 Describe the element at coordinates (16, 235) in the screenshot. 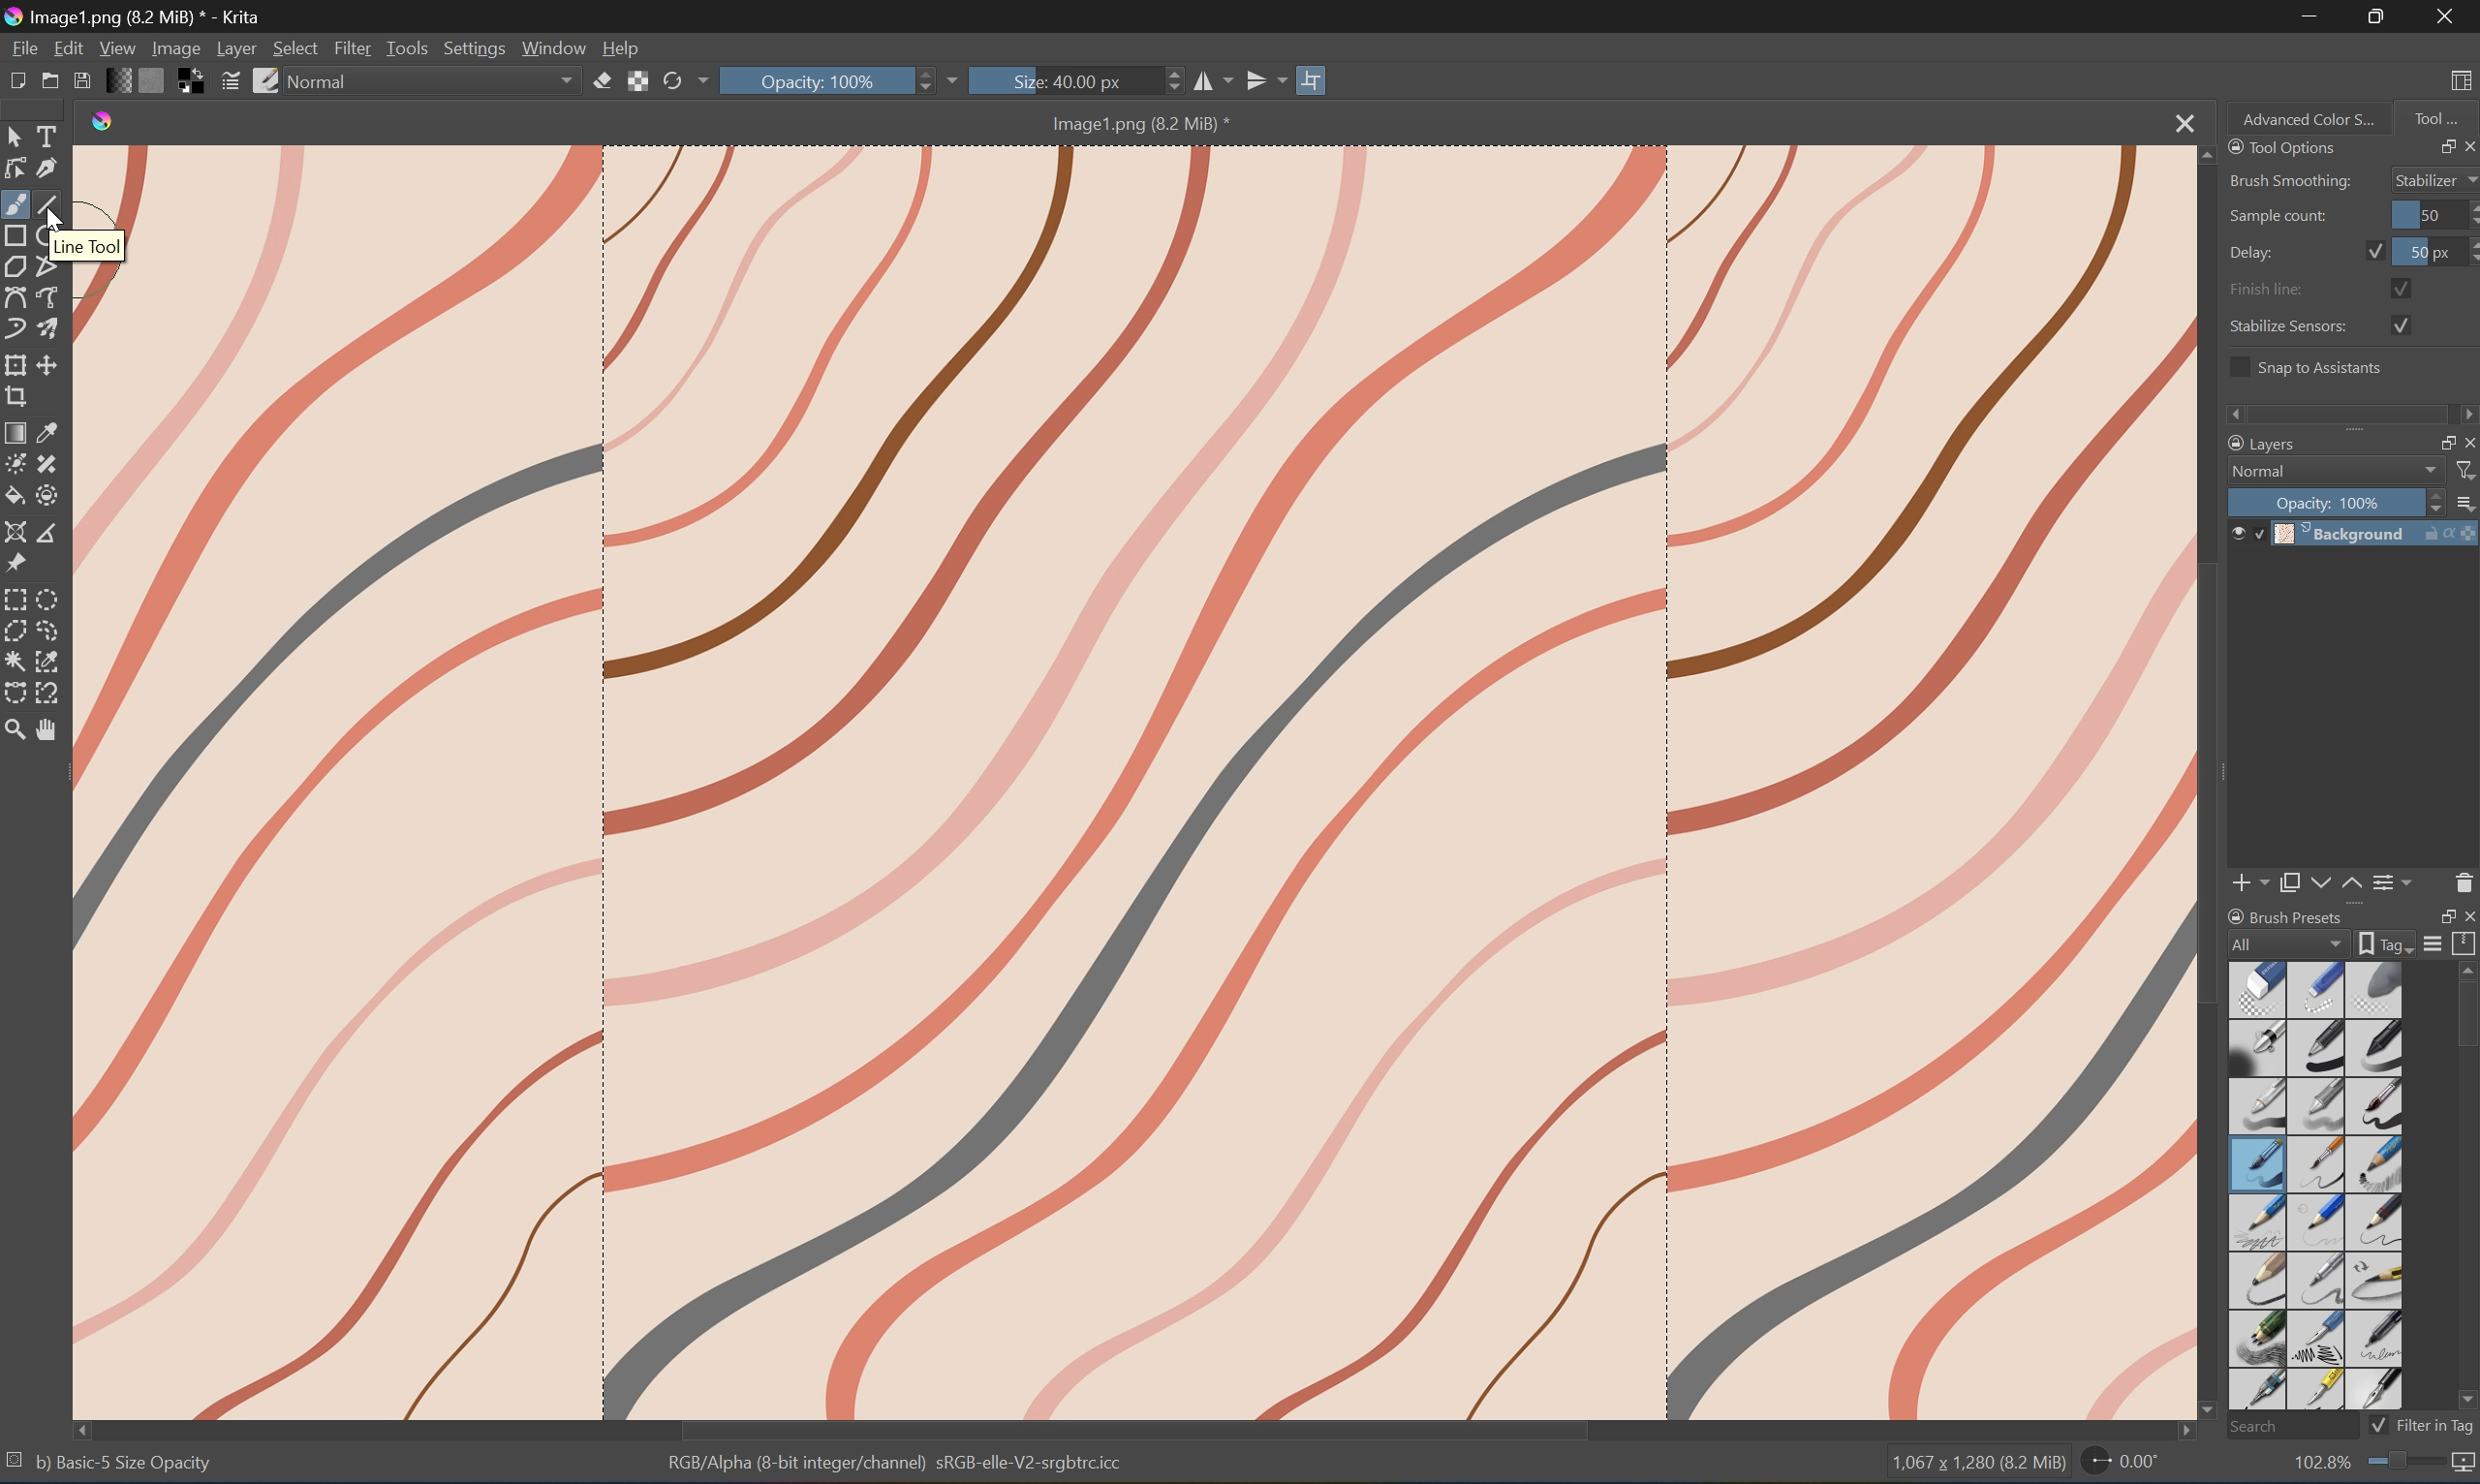

I see `Rectangle tool` at that location.